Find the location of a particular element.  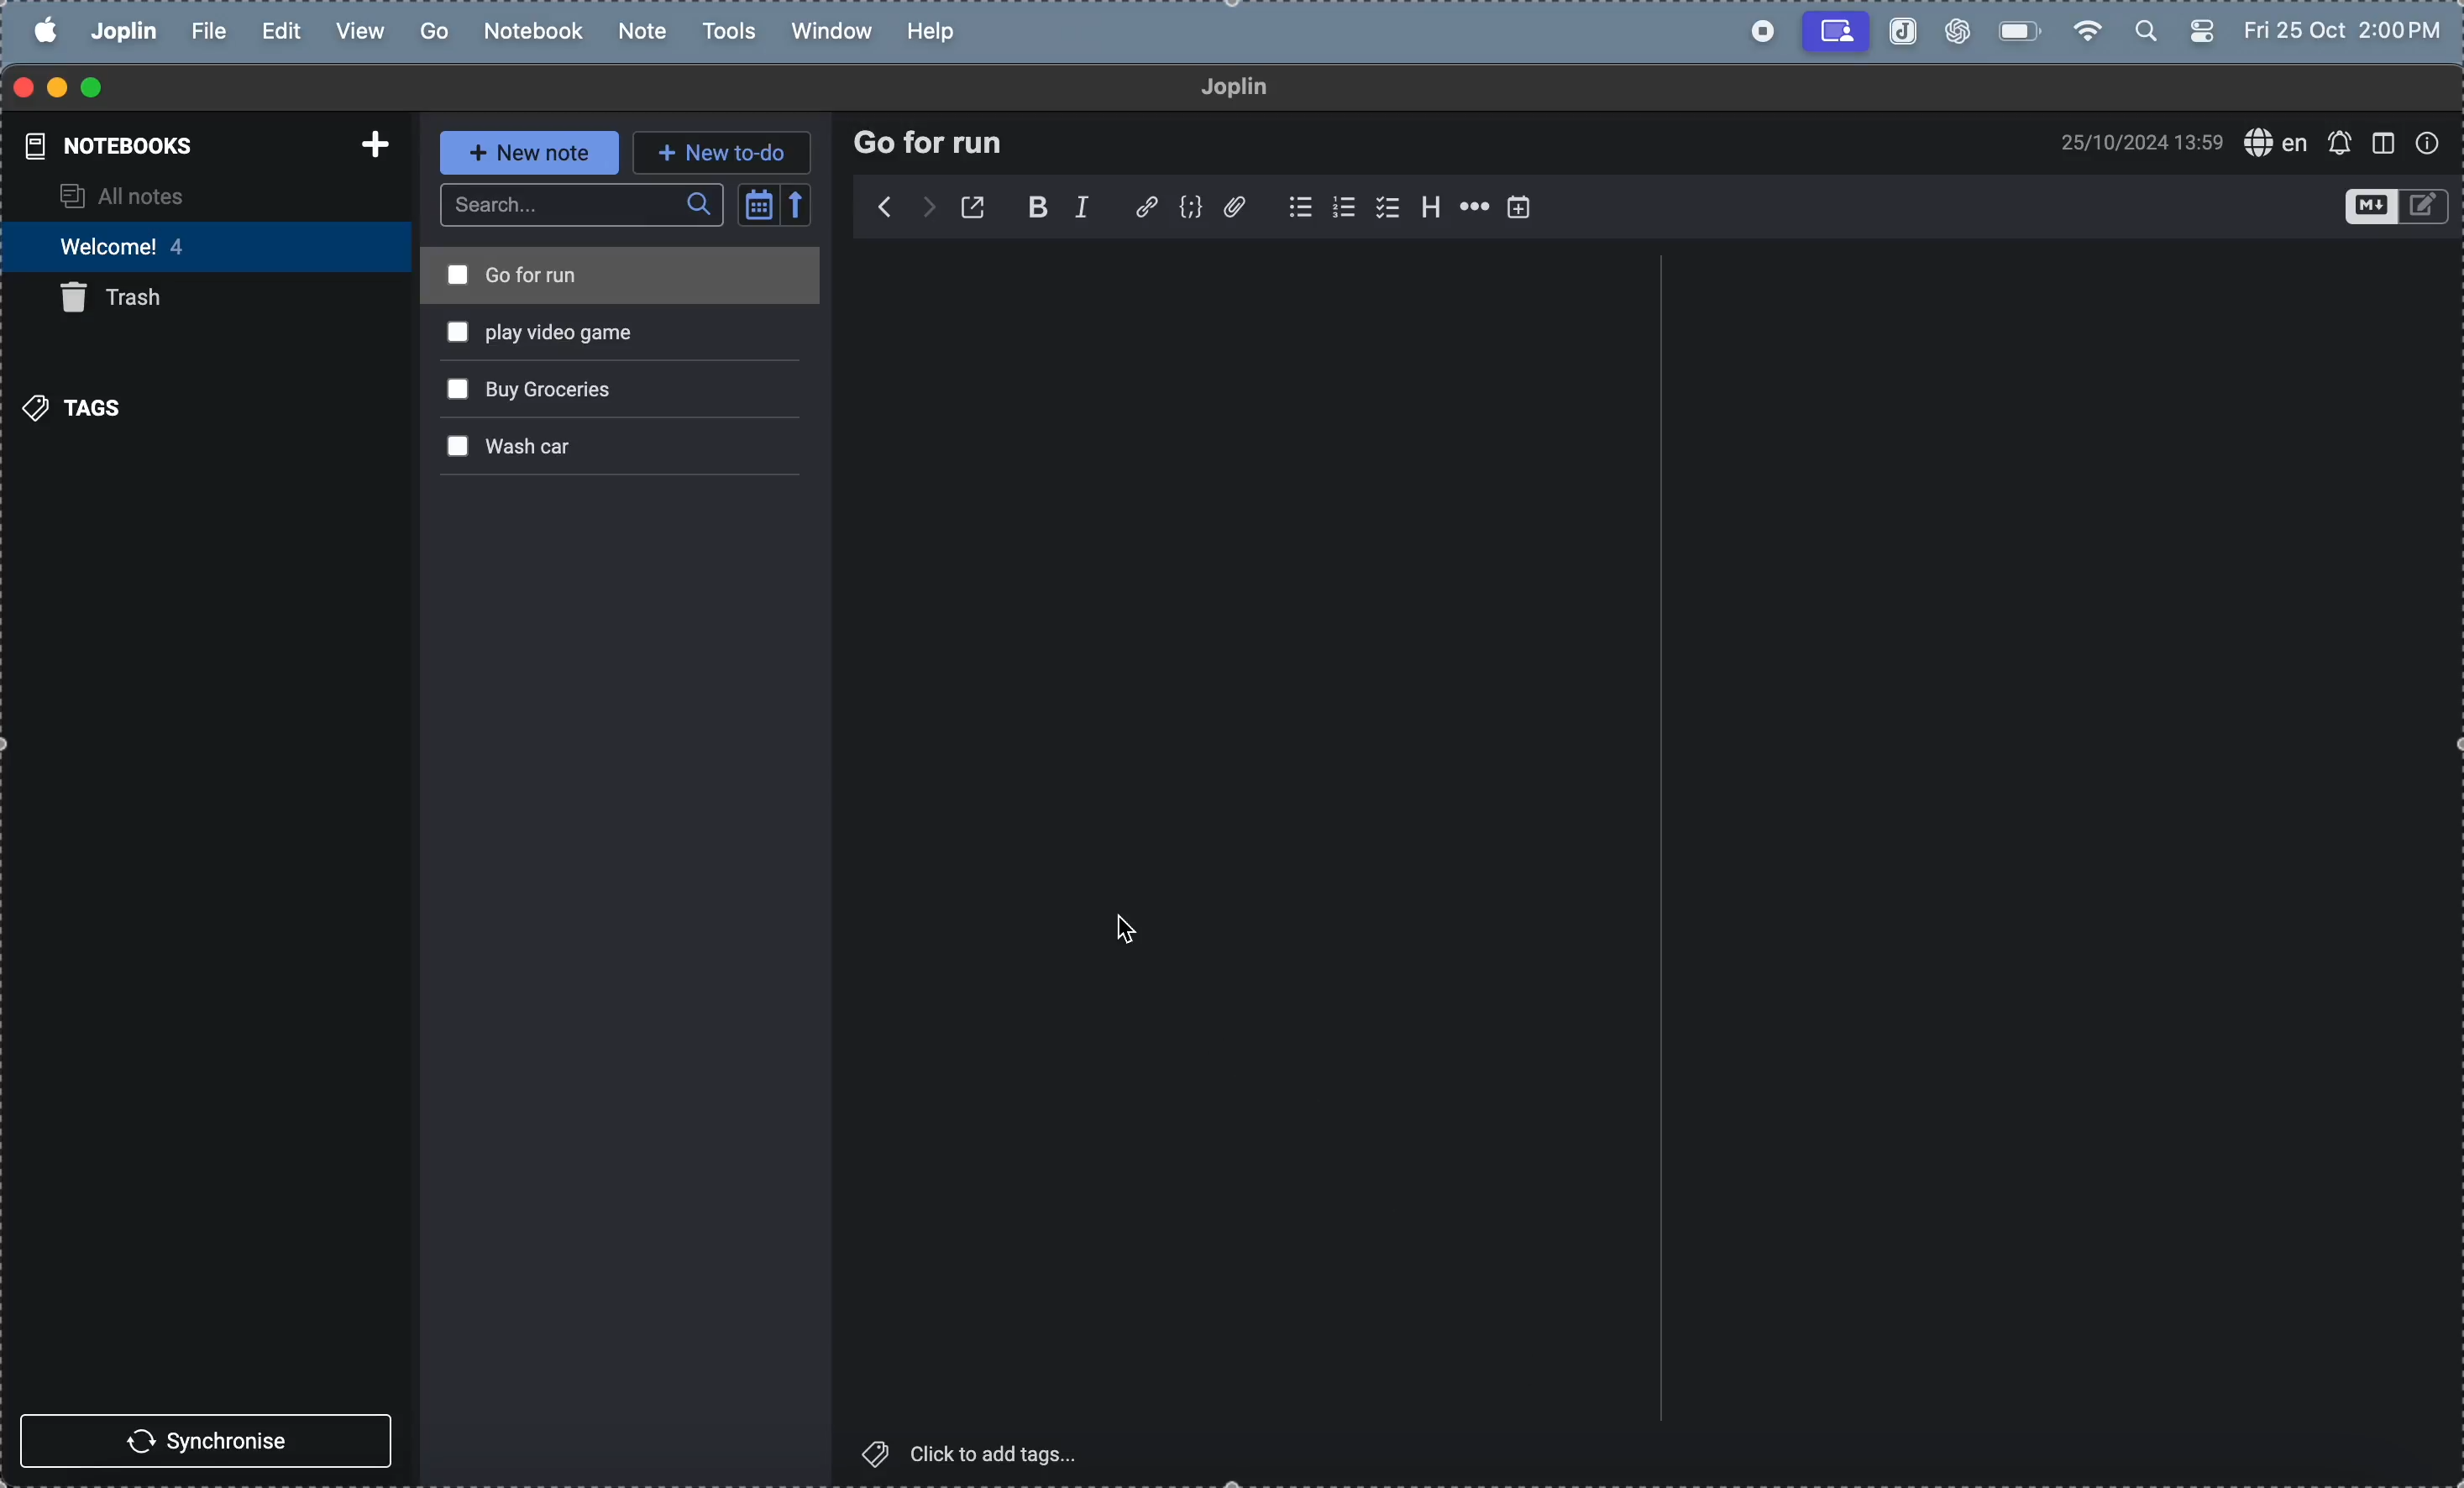

joplin title is located at coordinates (1233, 87).